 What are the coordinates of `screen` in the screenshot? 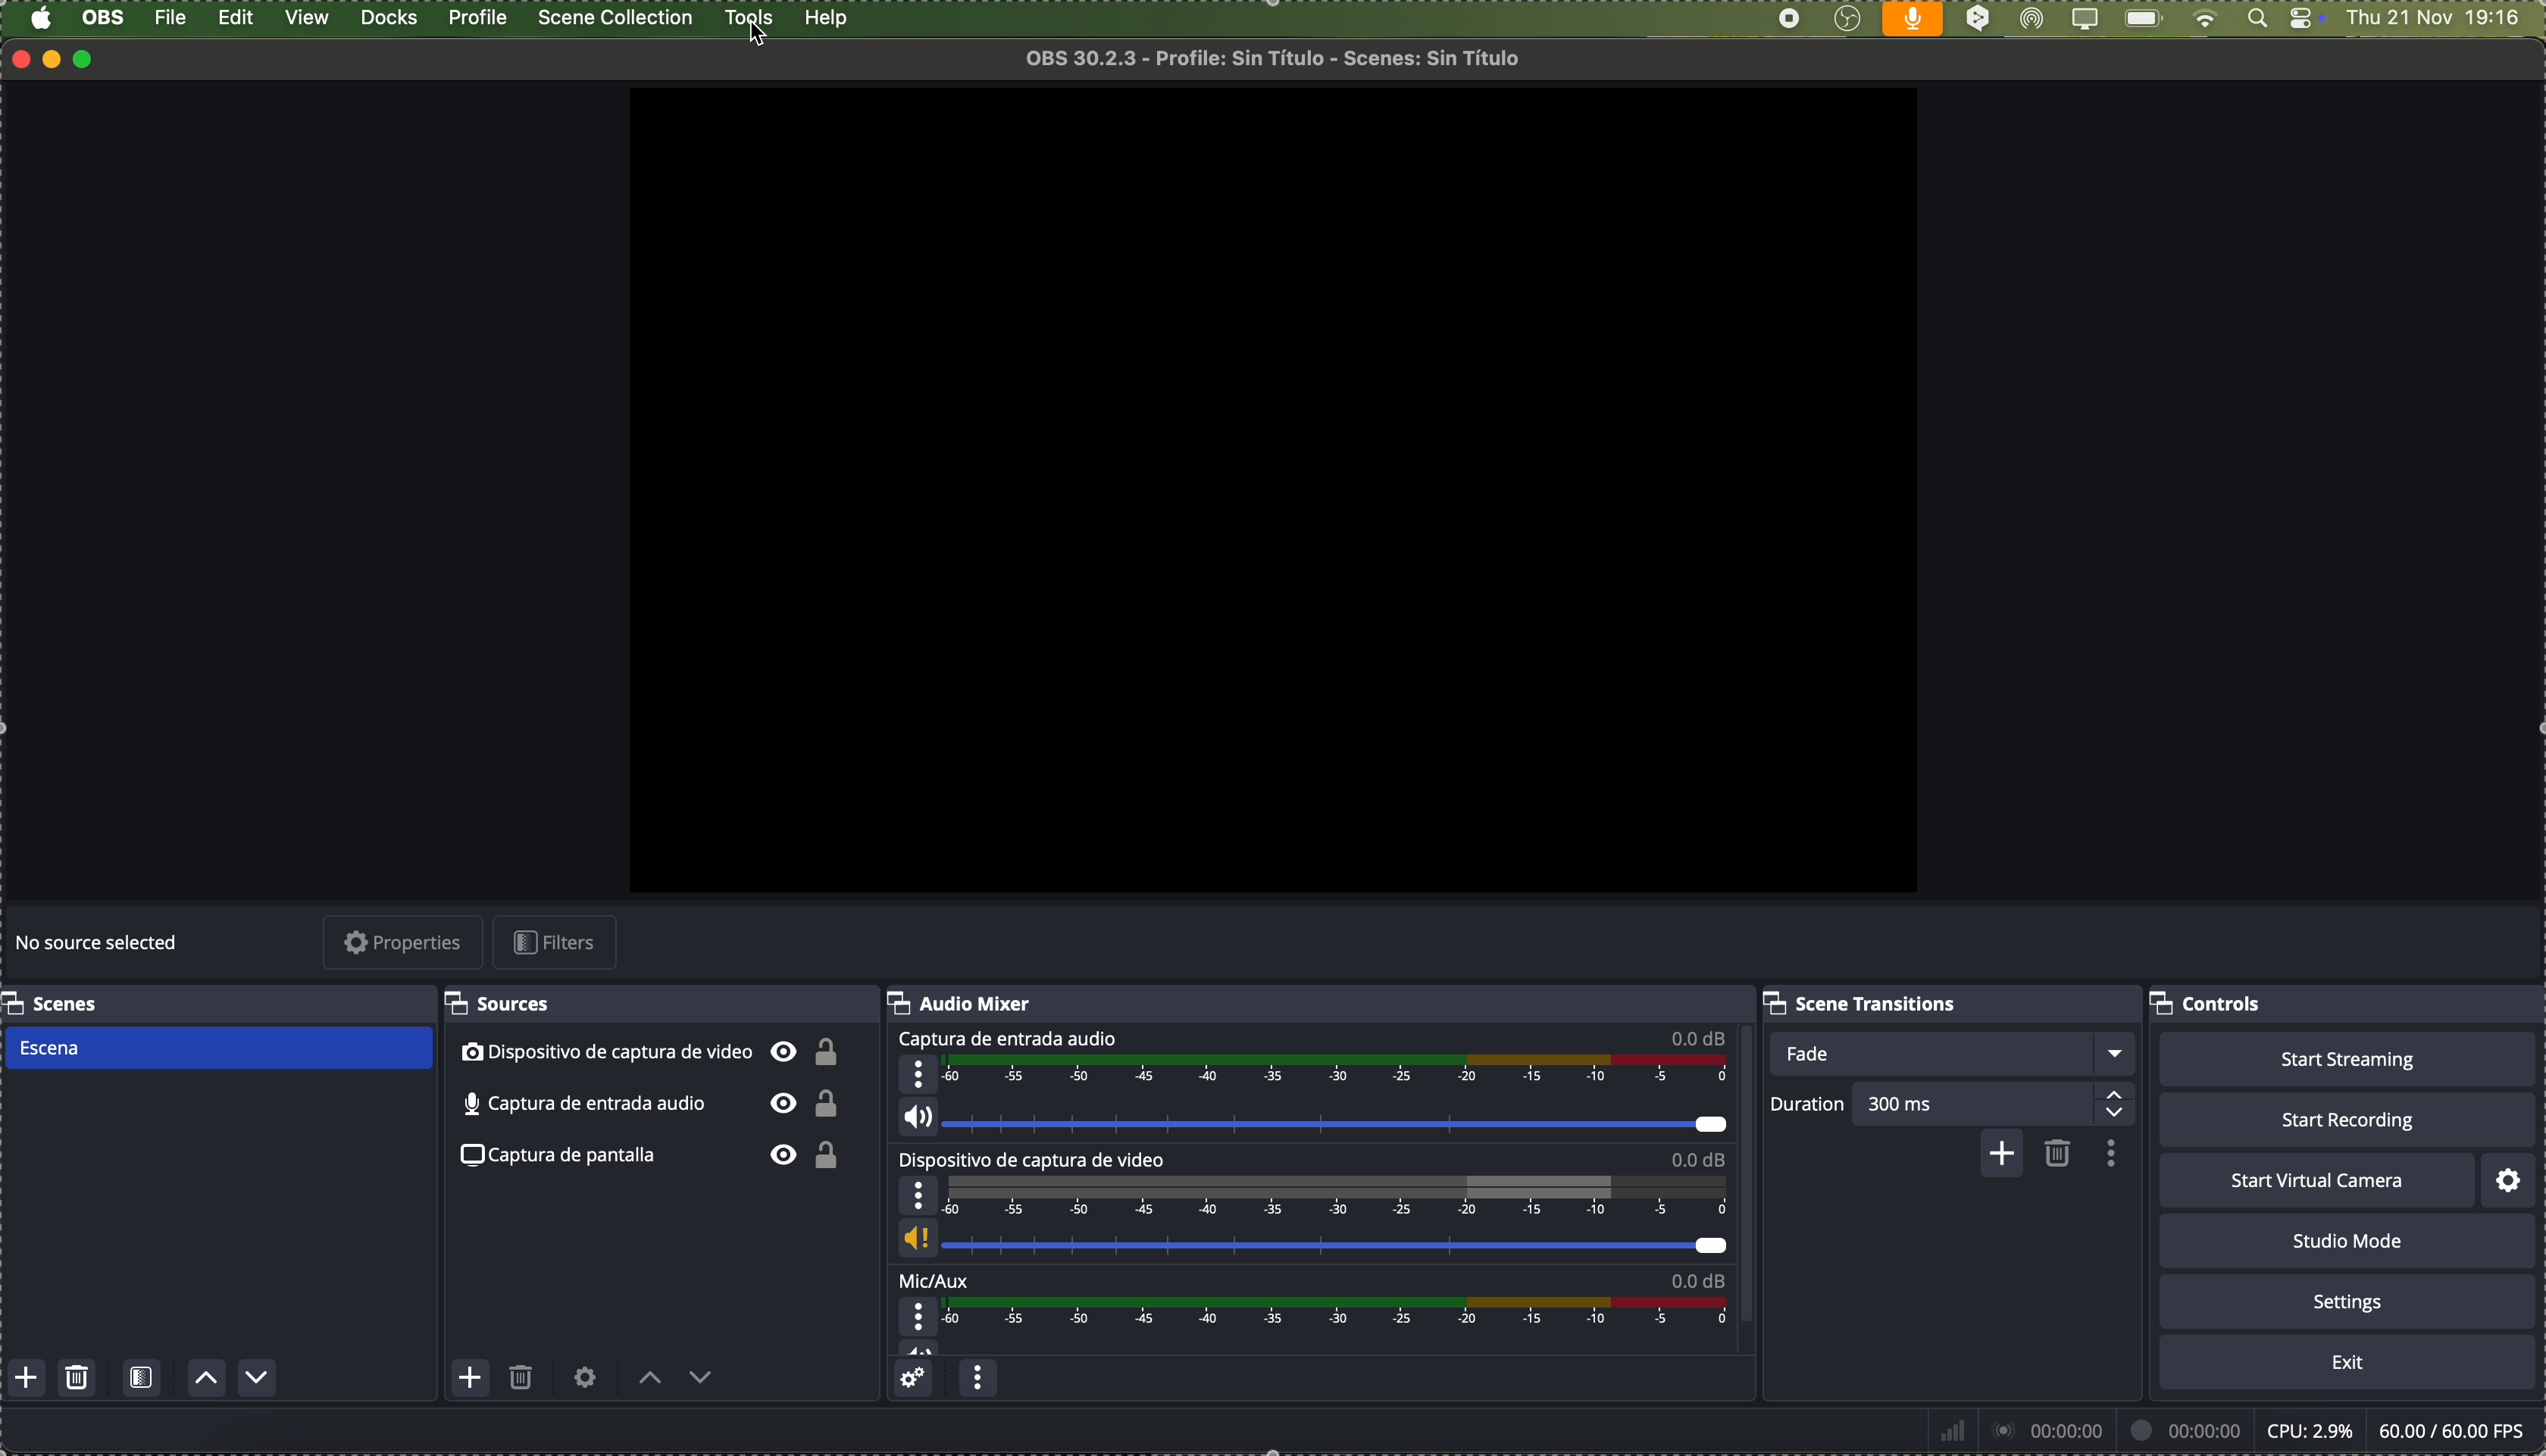 It's located at (2083, 20).